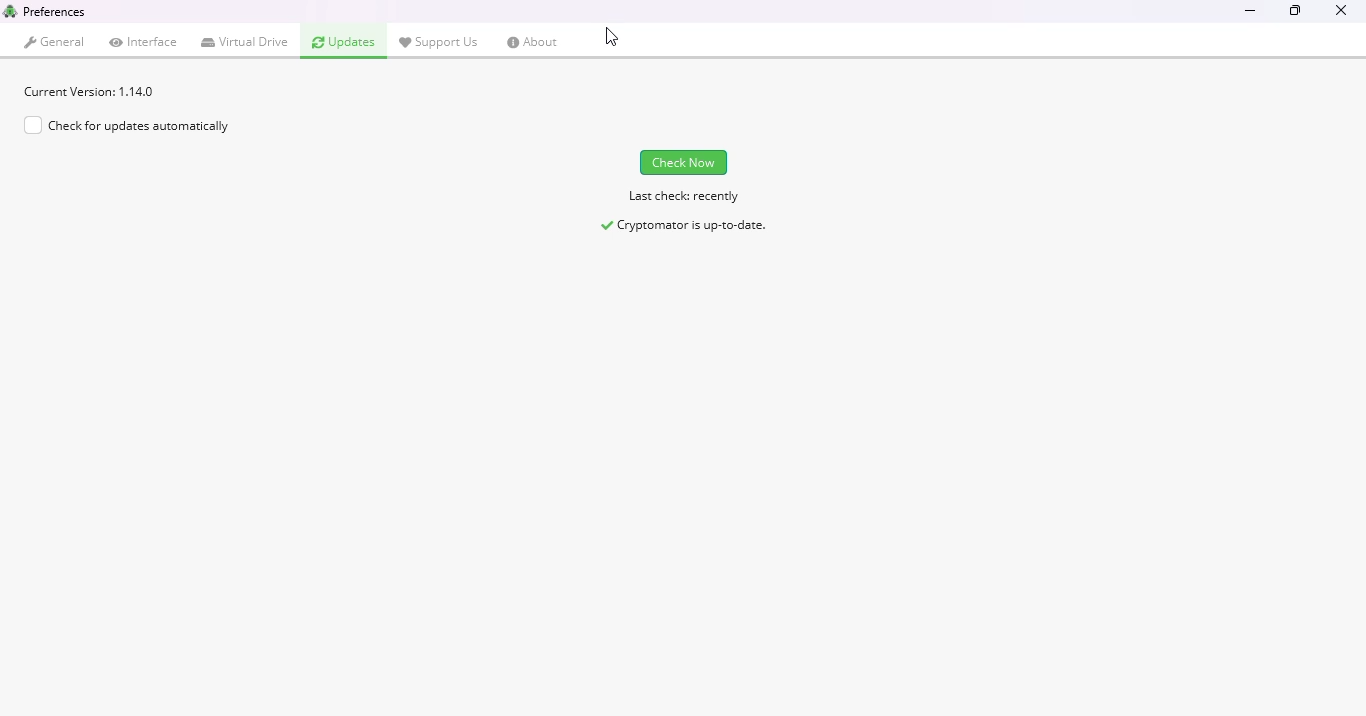  Describe the element at coordinates (126, 125) in the screenshot. I see `check for updates automatically` at that location.